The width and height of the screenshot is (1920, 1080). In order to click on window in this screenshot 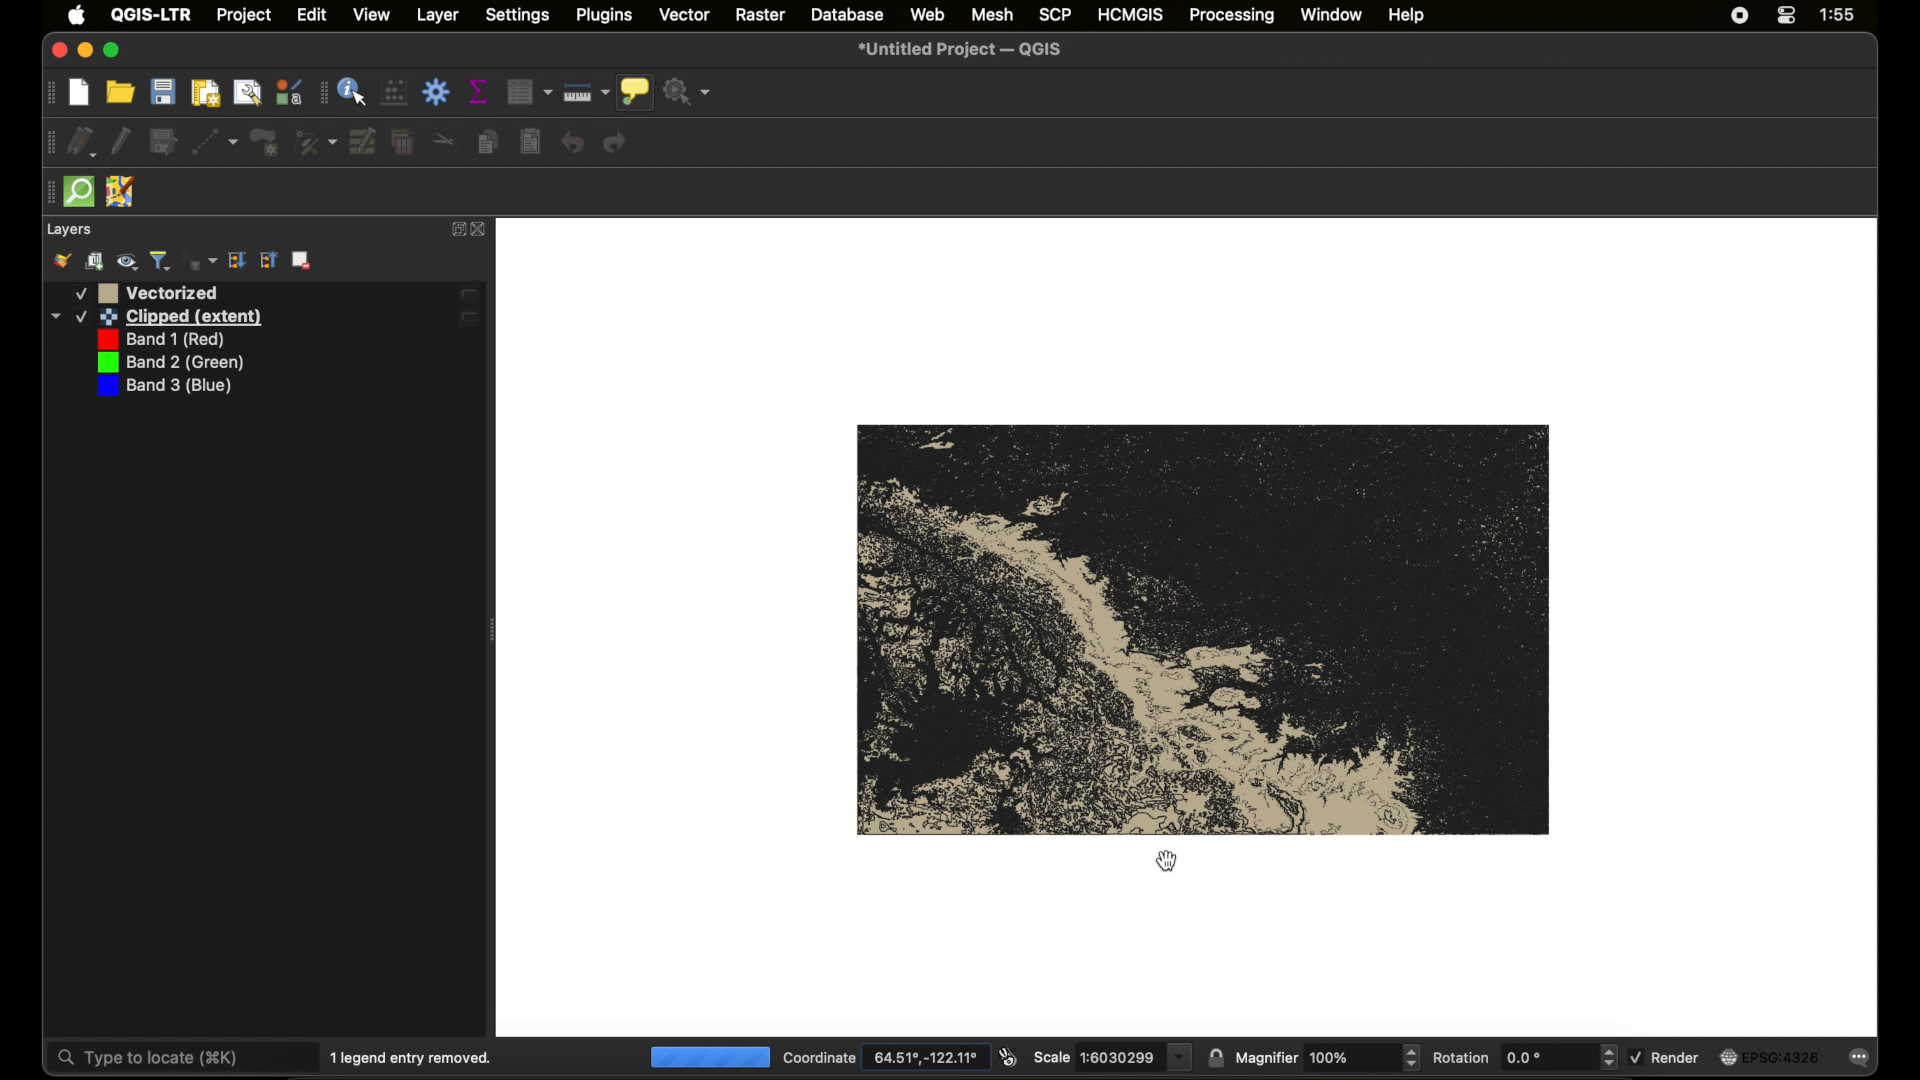, I will do `click(1331, 14)`.